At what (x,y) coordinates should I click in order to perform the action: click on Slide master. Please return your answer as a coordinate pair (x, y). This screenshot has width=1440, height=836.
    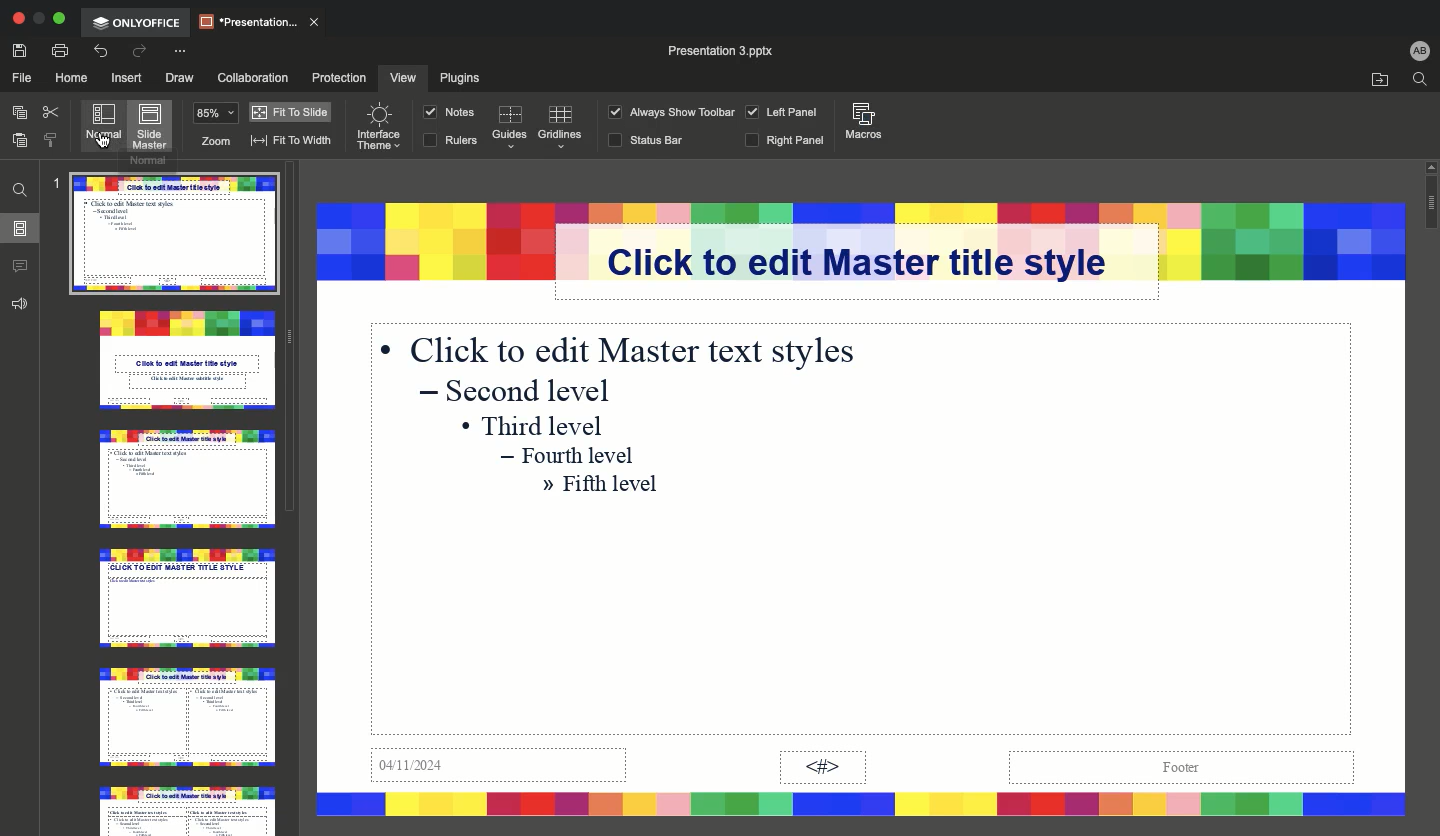
    Looking at the image, I should click on (151, 128).